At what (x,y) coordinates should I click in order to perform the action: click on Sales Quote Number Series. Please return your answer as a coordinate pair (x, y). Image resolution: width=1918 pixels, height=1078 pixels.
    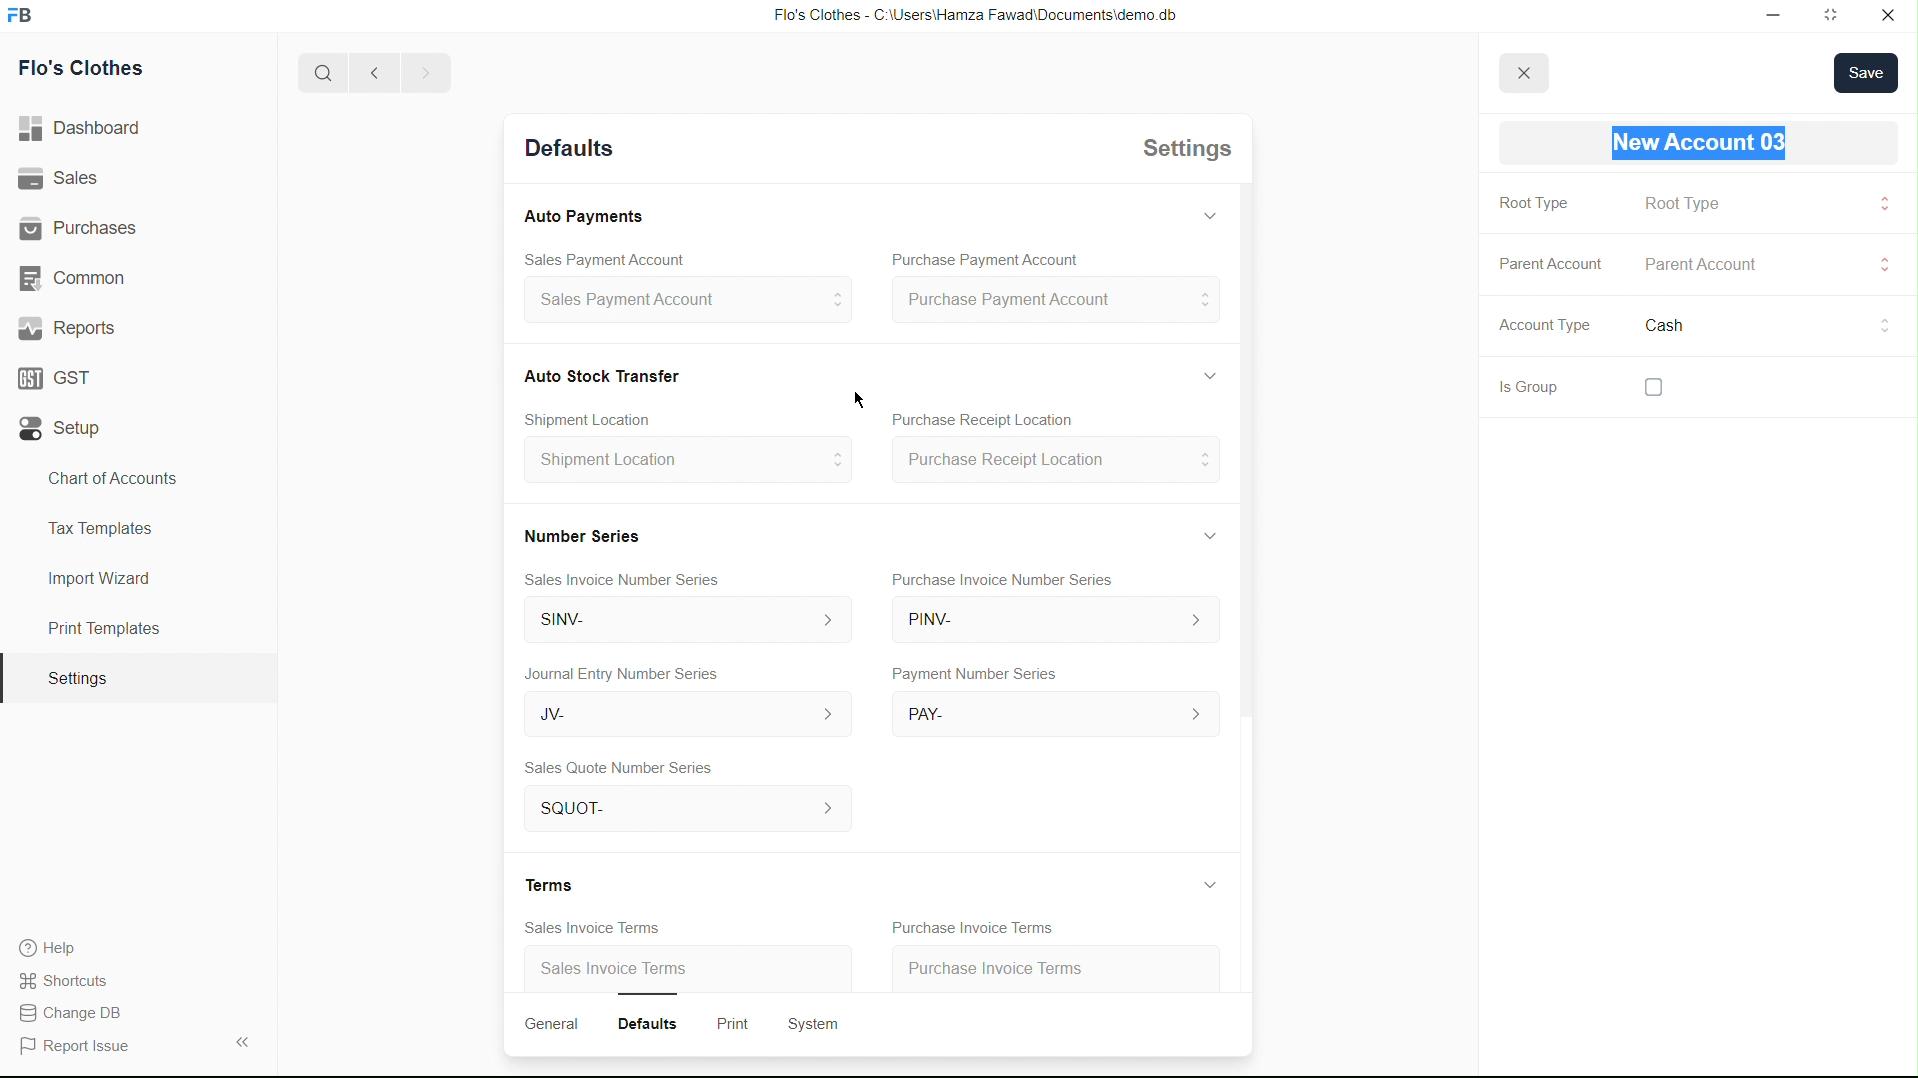
    Looking at the image, I should click on (619, 769).